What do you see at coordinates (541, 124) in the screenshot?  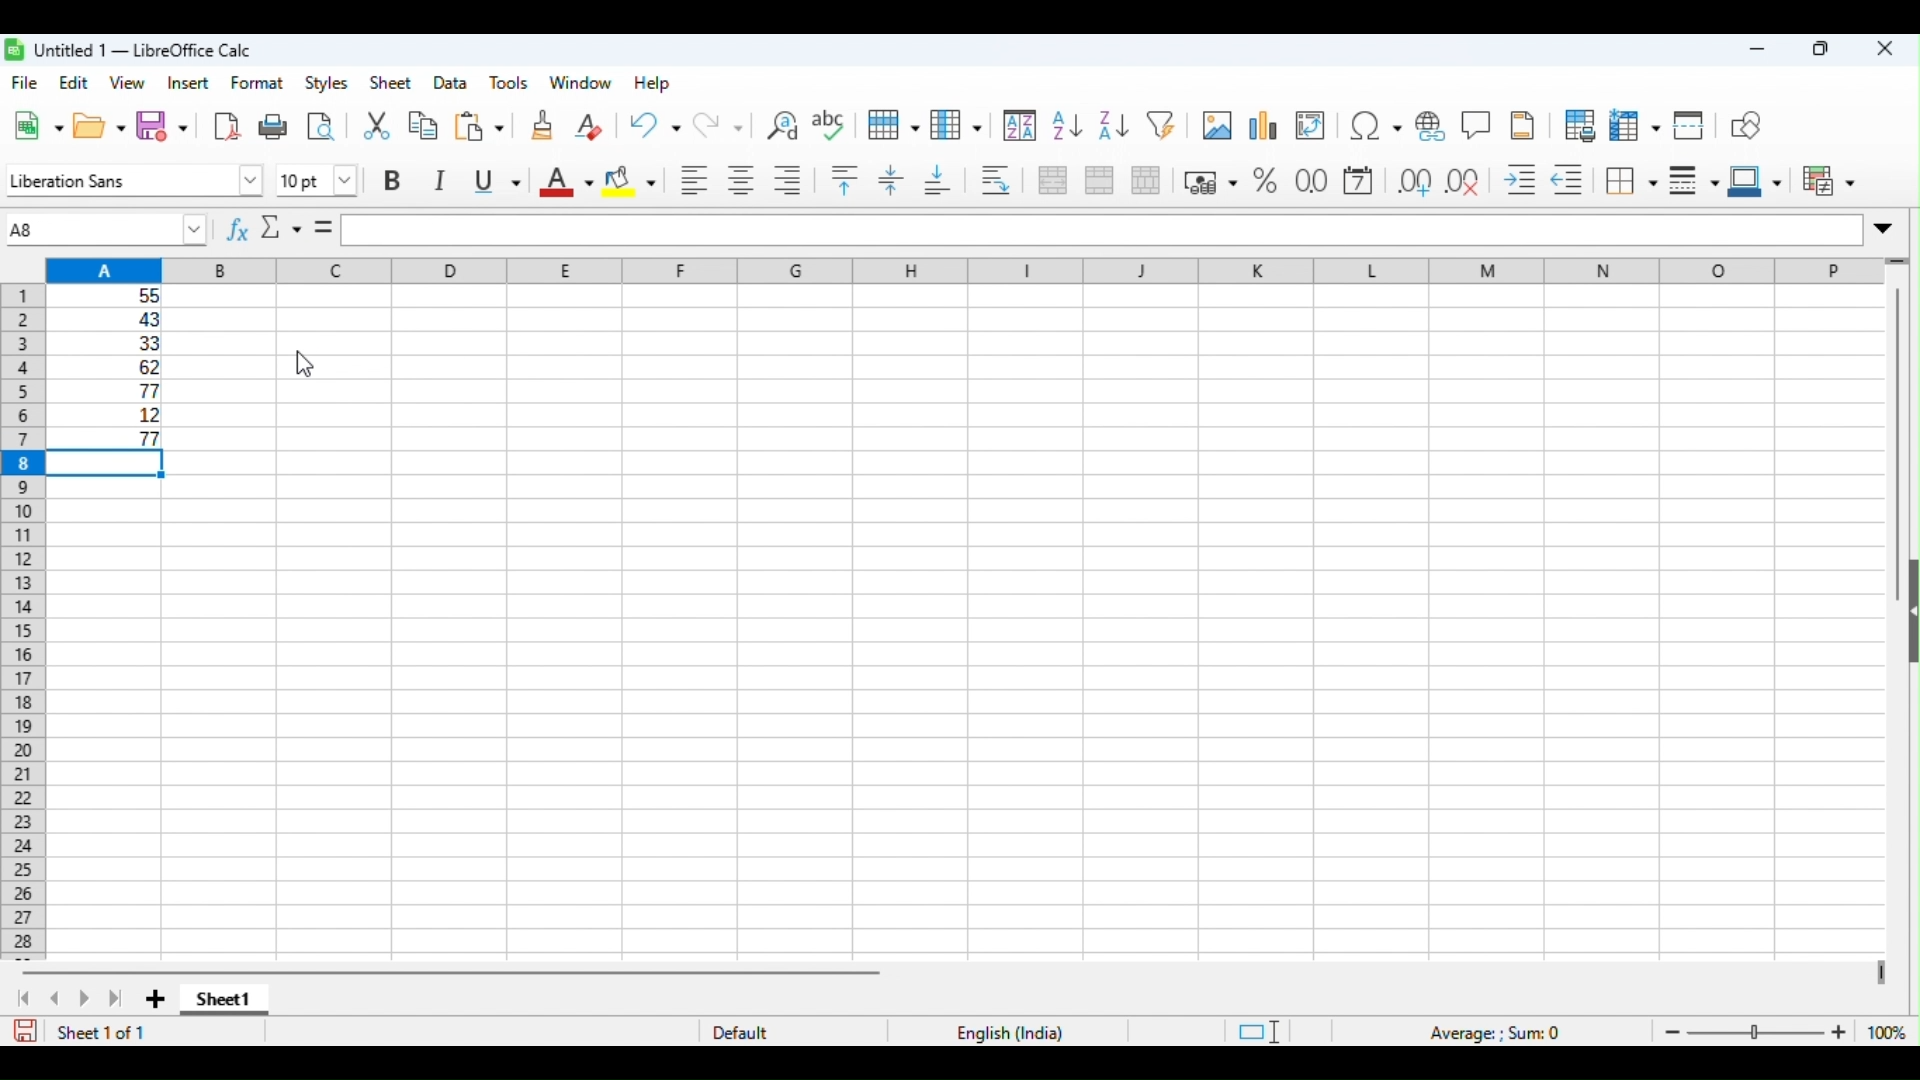 I see `clone` at bounding box center [541, 124].